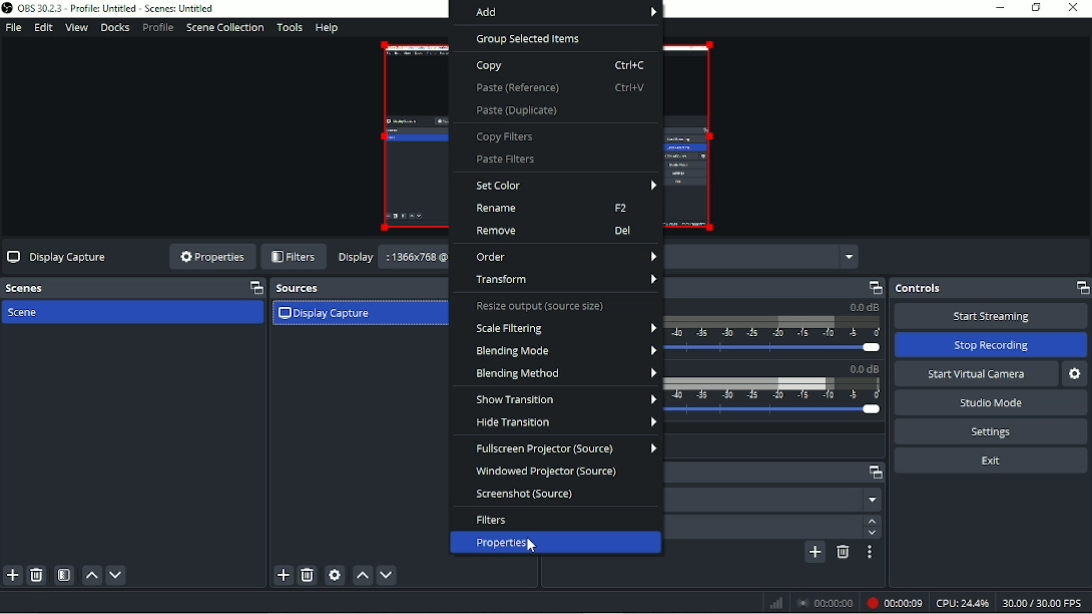 Image resolution: width=1092 pixels, height=614 pixels. Describe the element at coordinates (91, 576) in the screenshot. I see `Move scene up` at that location.